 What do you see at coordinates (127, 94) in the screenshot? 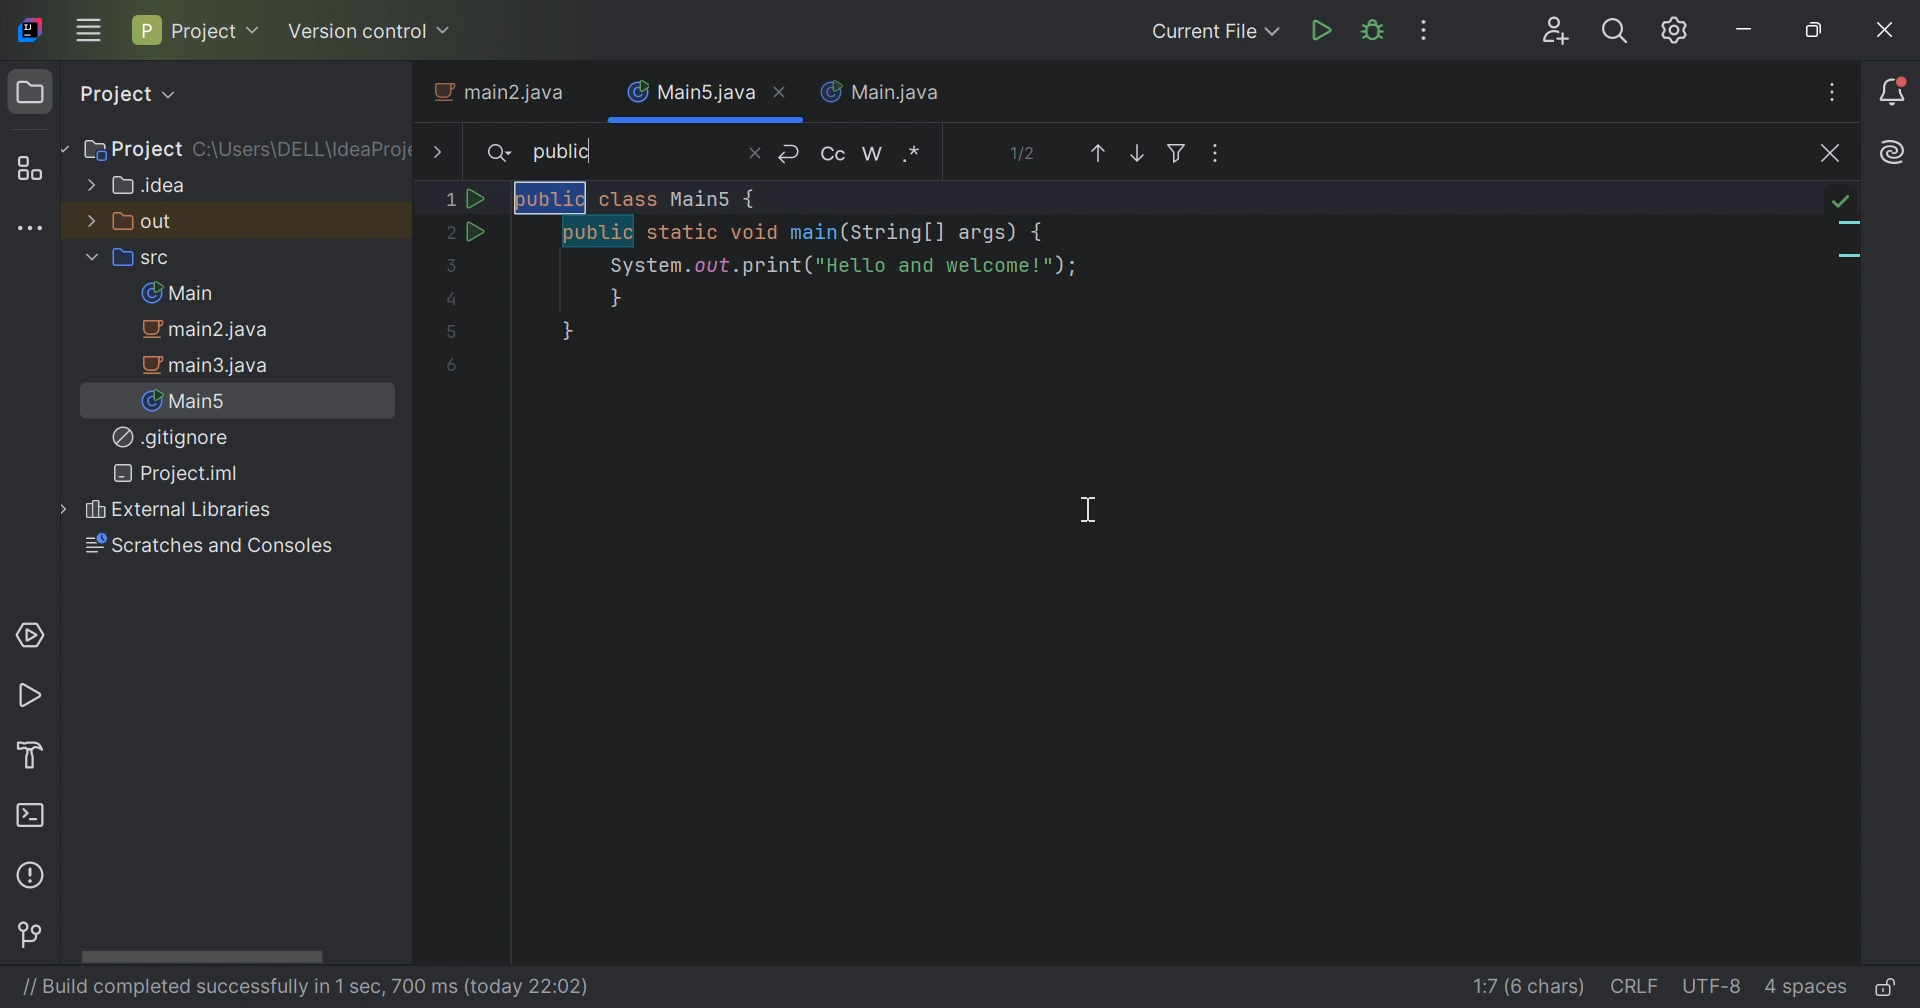
I see `Project` at bounding box center [127, 94].